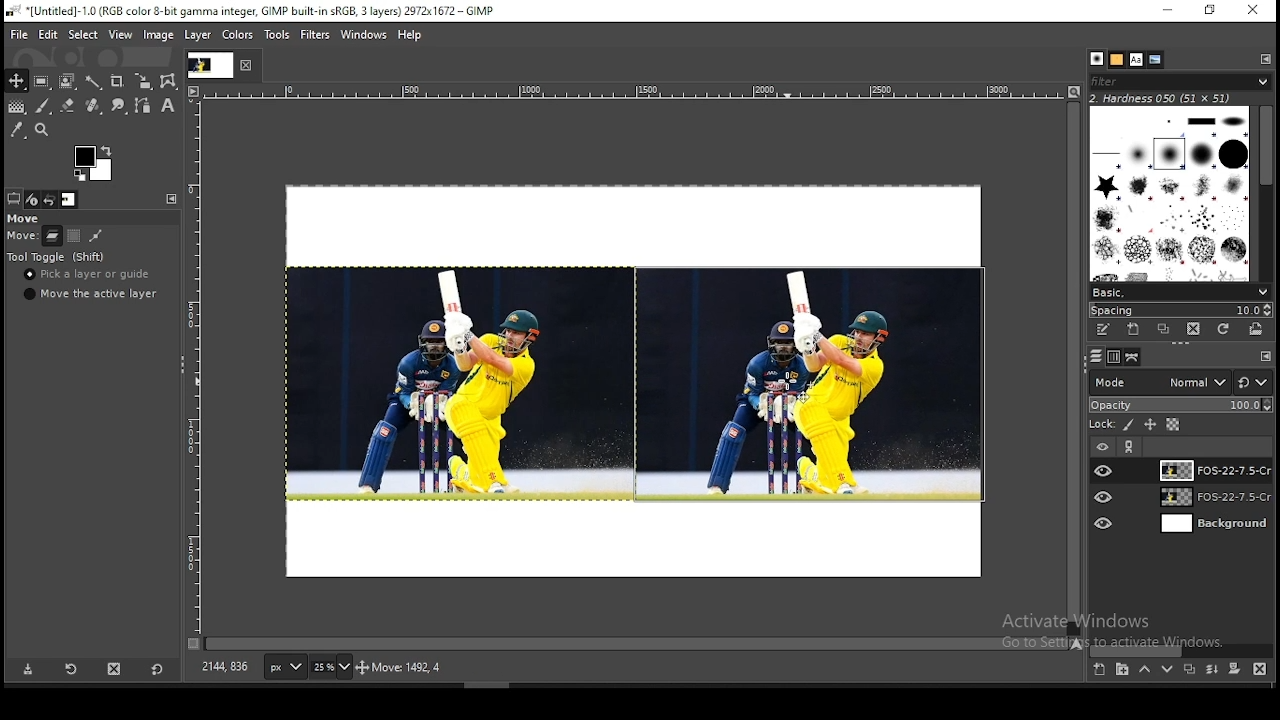  I want to click on lock, so click(1100, 425).